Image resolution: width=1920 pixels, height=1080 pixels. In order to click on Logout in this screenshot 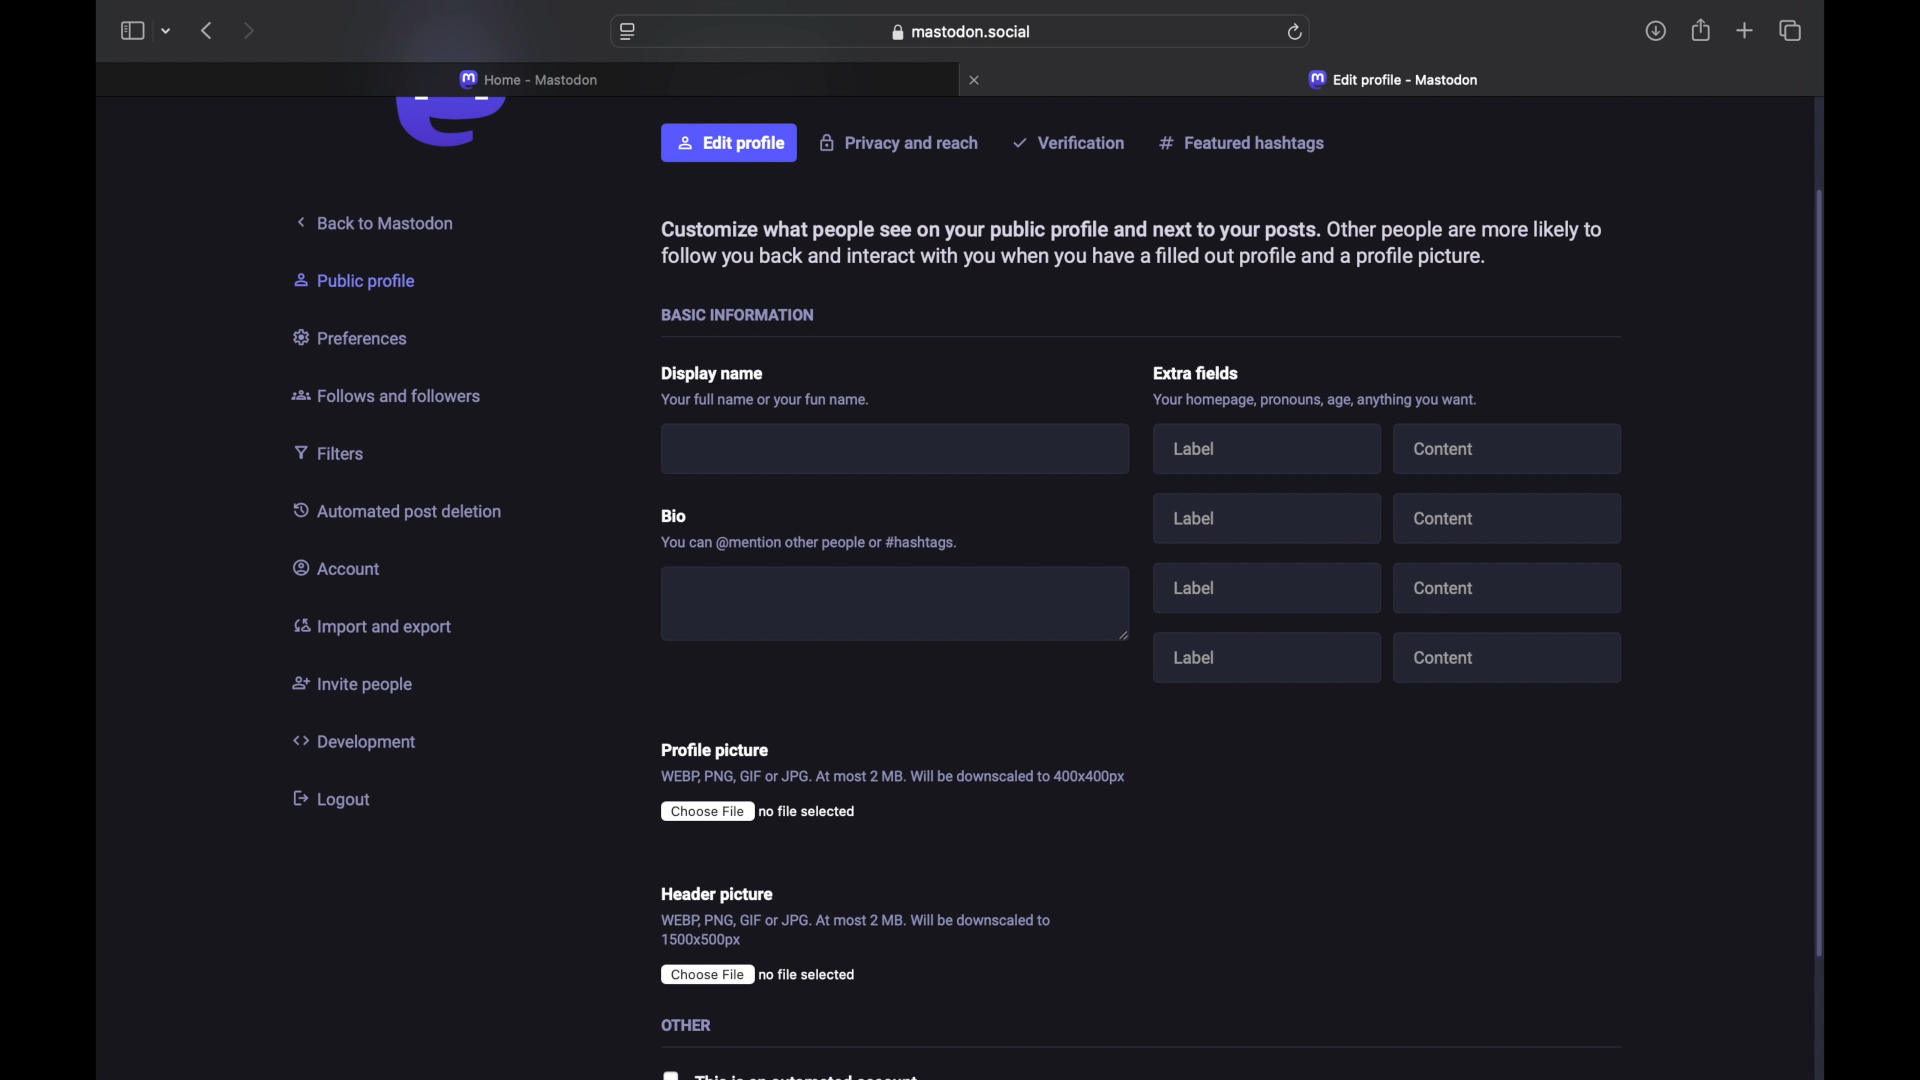, I will do `click(334, 801)`.